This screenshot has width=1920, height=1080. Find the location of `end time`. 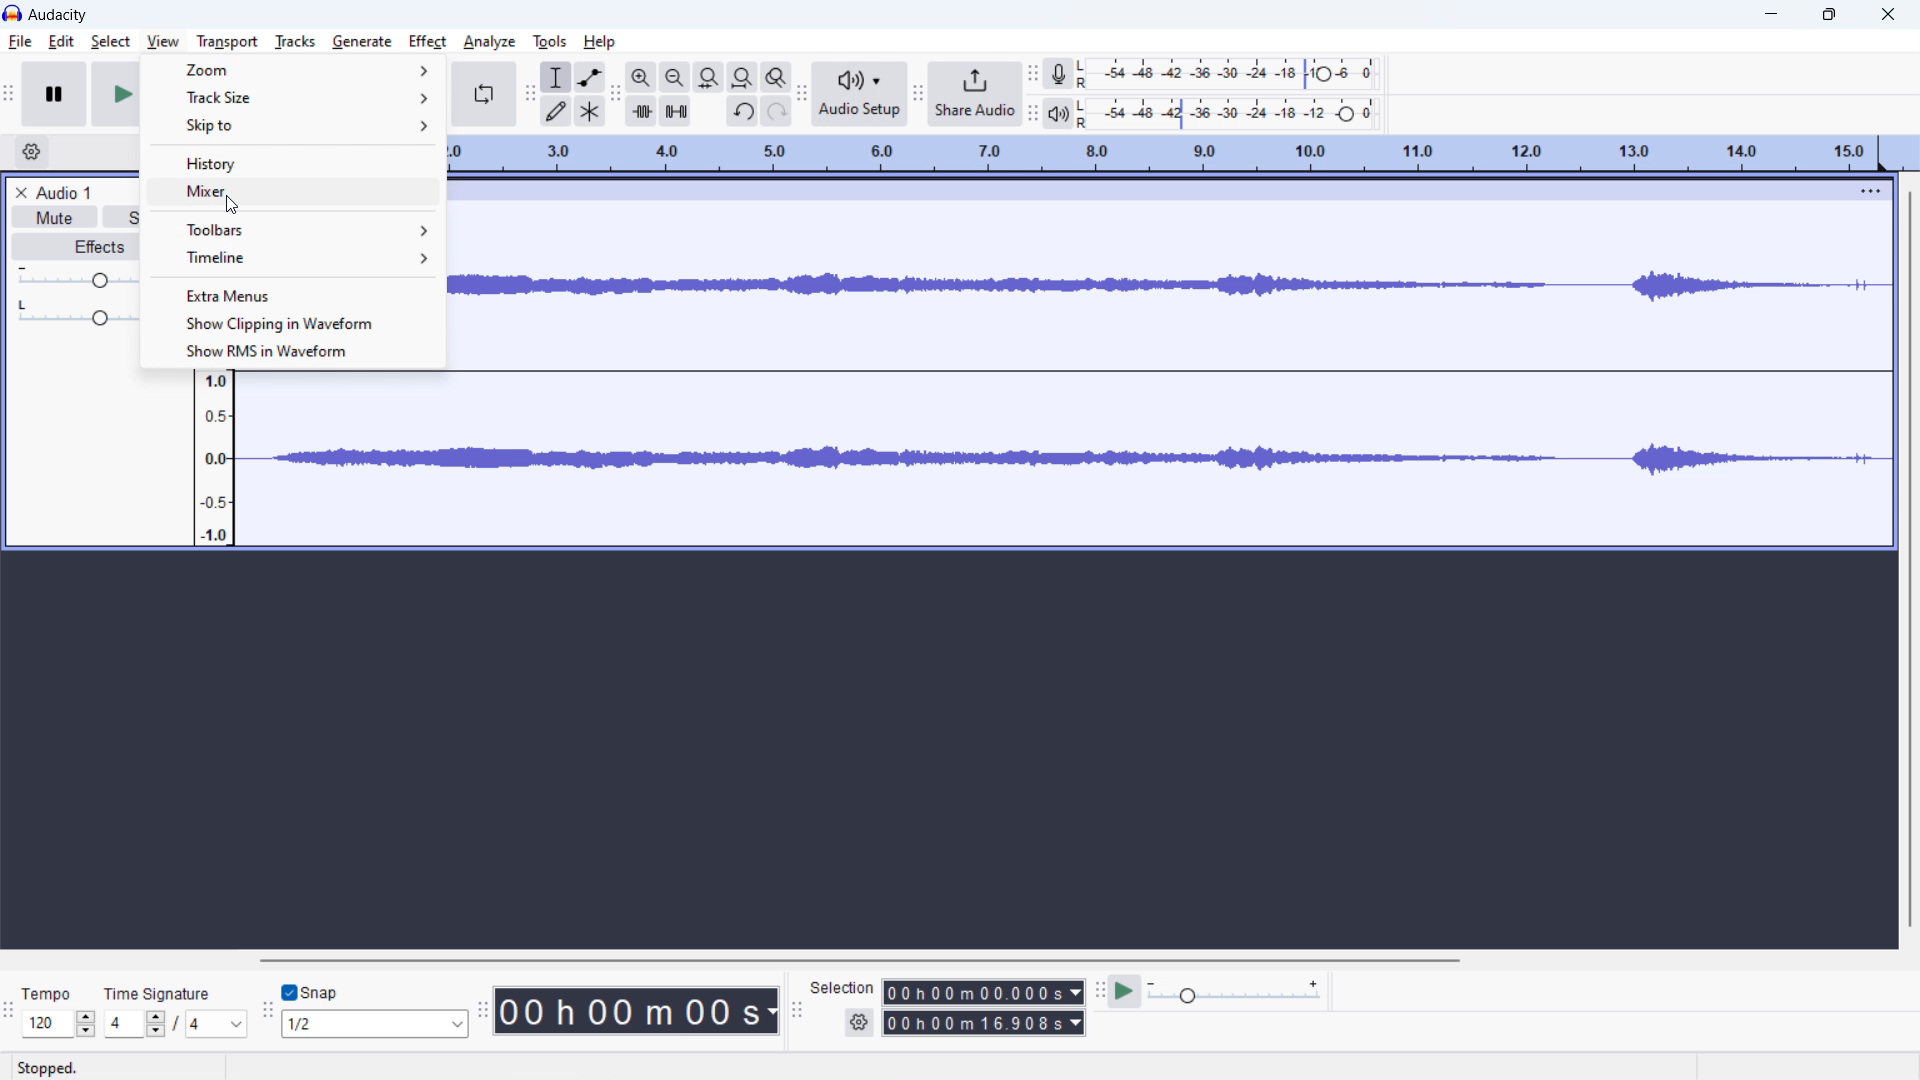

end time is located at coordinates (983, 1023).